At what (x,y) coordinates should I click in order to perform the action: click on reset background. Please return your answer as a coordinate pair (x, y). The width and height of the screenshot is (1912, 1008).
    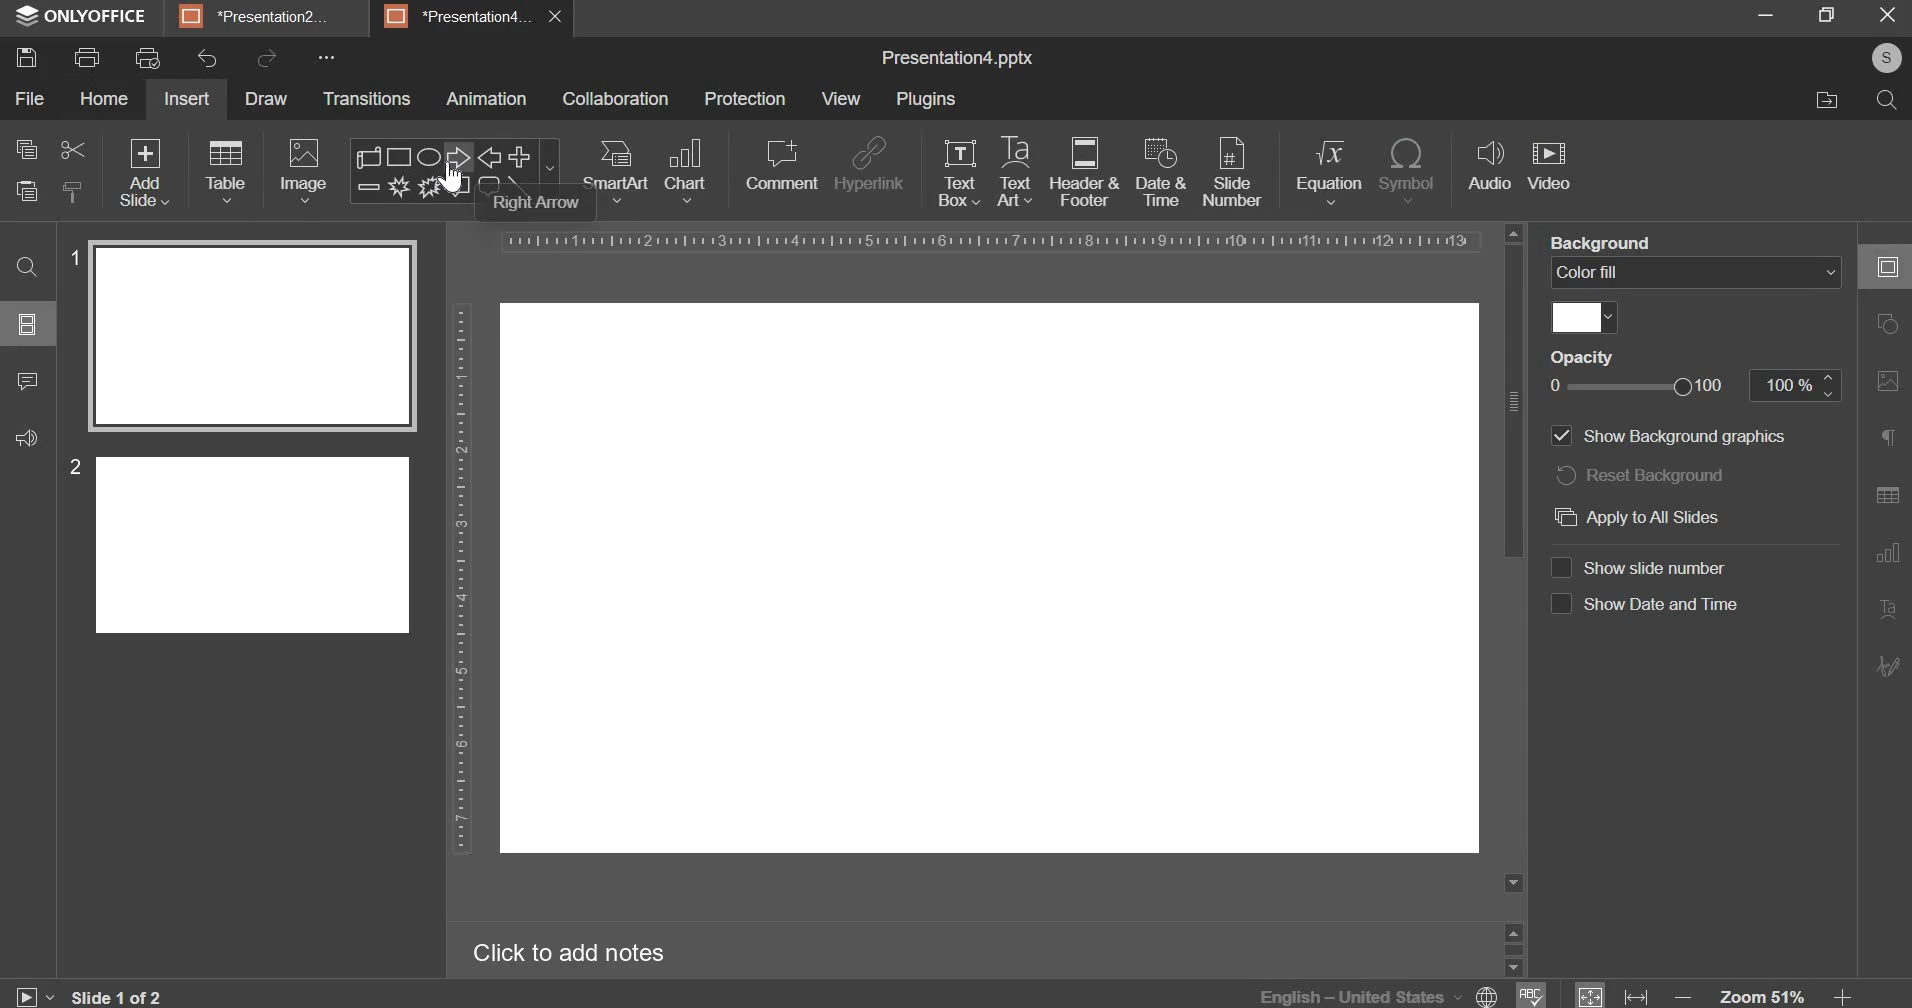
    Looking at the image, I should click on (1640, 476).